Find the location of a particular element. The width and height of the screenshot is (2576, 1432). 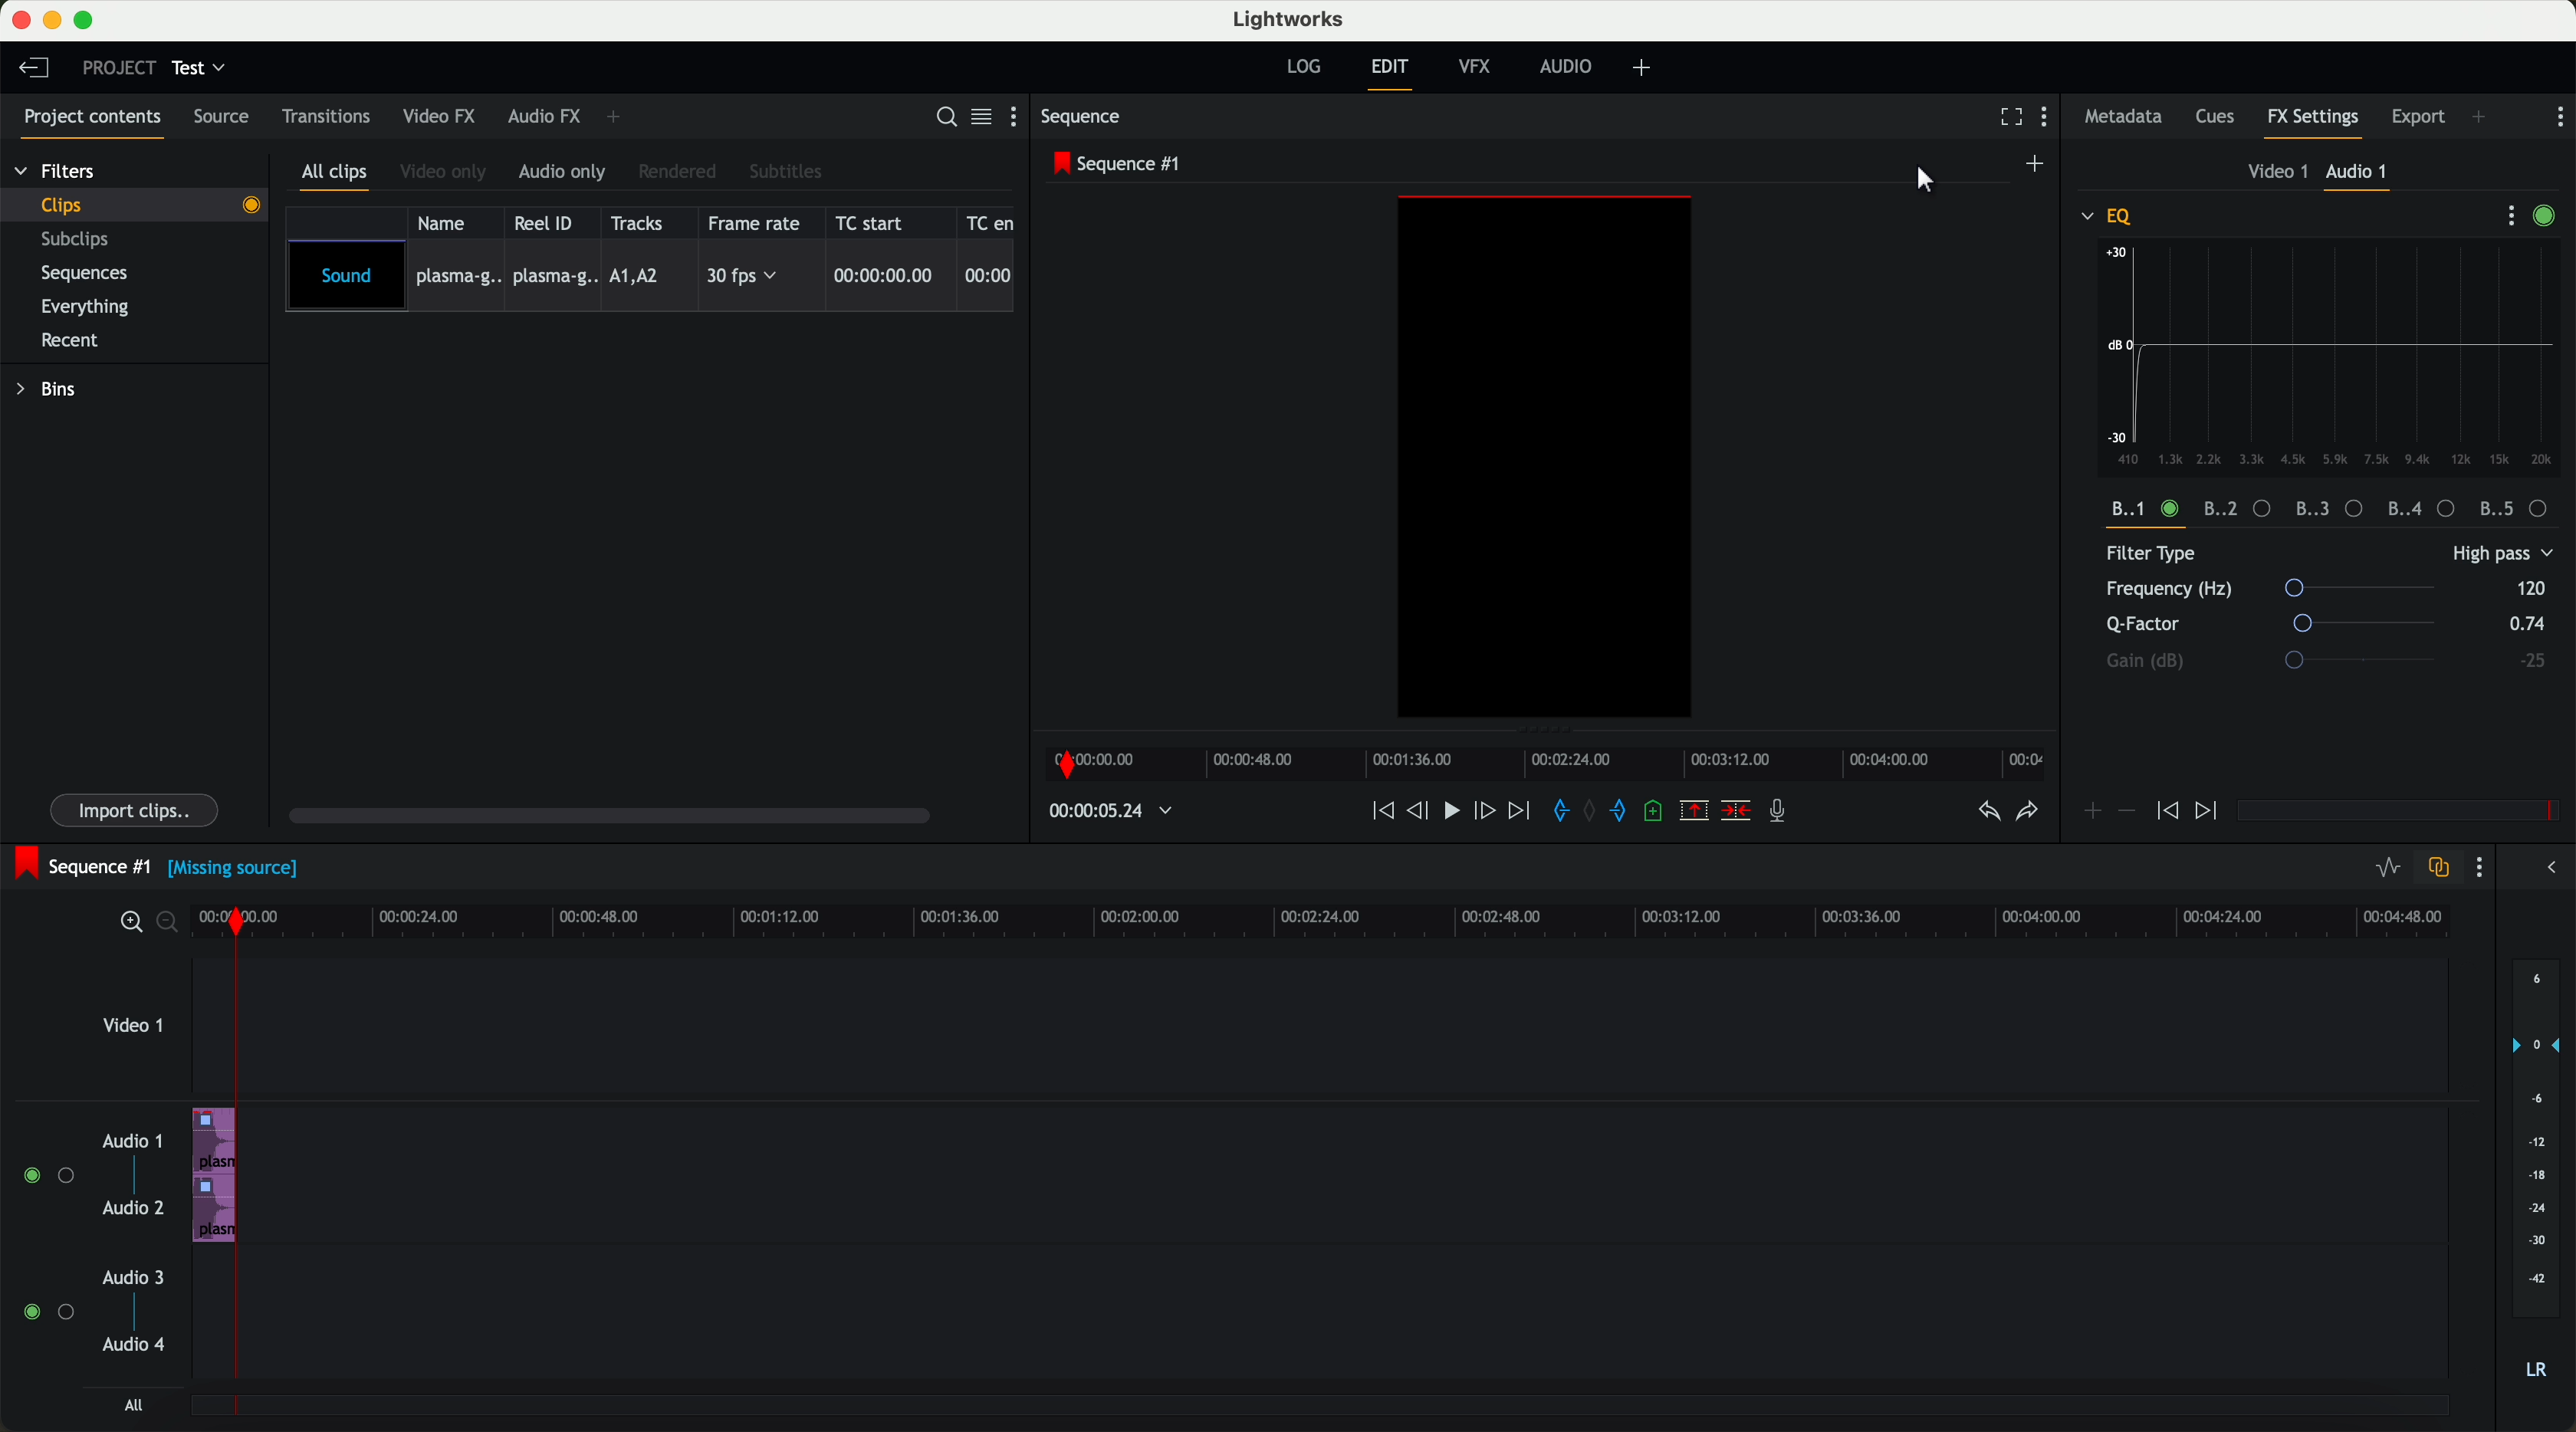

delete/cut is located at coordinates (1734, 812).